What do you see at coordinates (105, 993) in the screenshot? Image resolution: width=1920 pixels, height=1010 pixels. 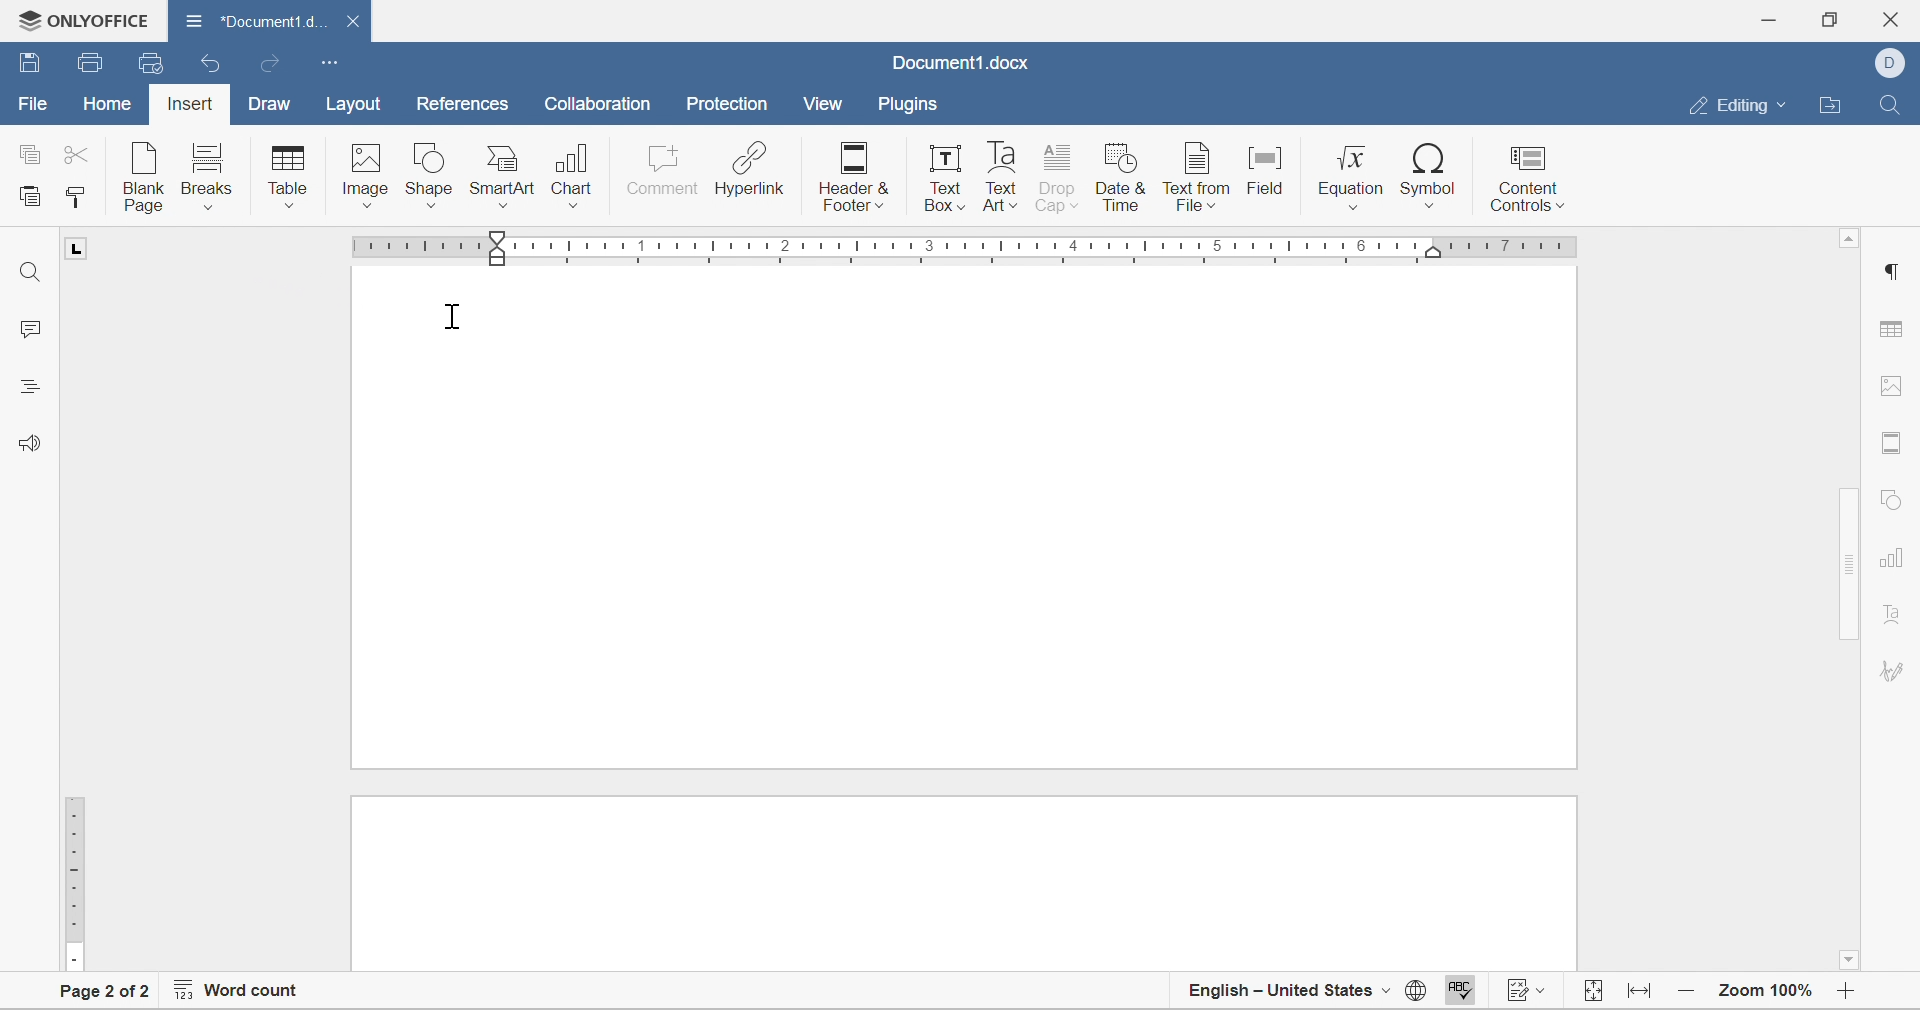 I see `Page 1 of 1` at bounding box center [105, 993].